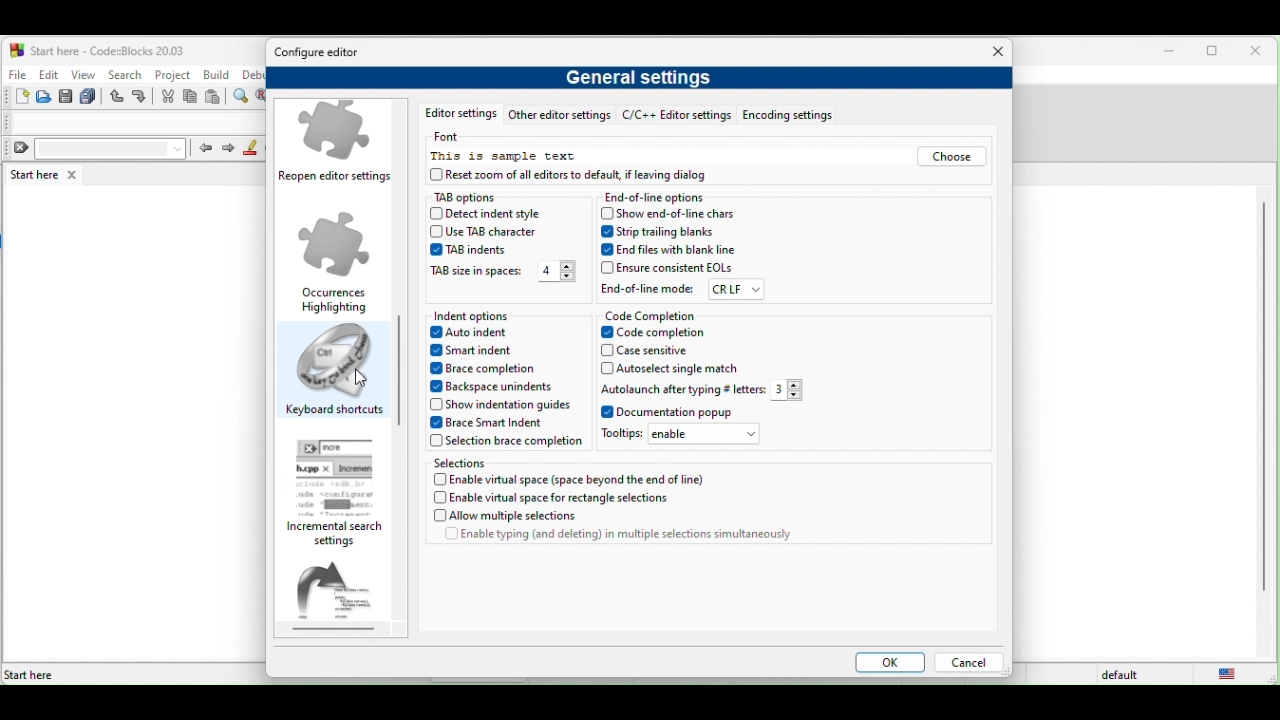  I want to click on abbreviations, so click(342, 597).